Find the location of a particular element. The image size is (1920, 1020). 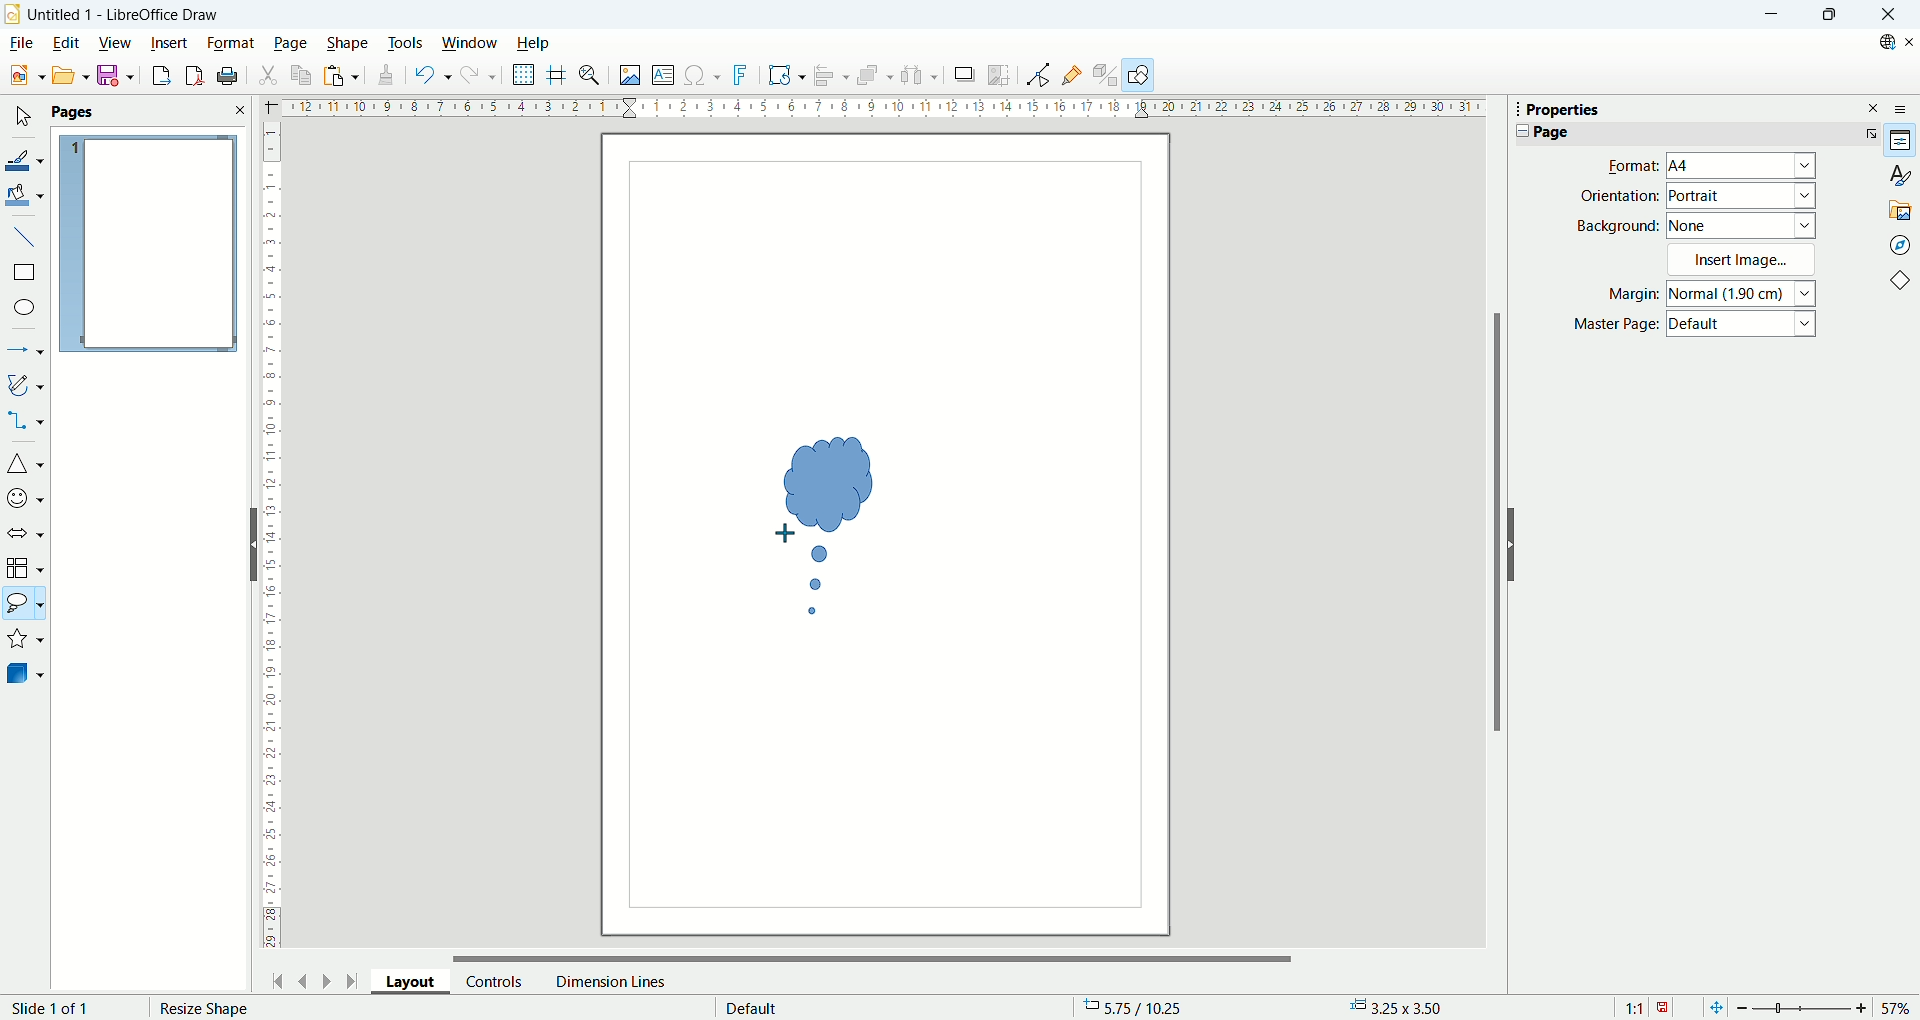

Untitled 1 - LiberOffice Draw is located at coordinates (124, 12).